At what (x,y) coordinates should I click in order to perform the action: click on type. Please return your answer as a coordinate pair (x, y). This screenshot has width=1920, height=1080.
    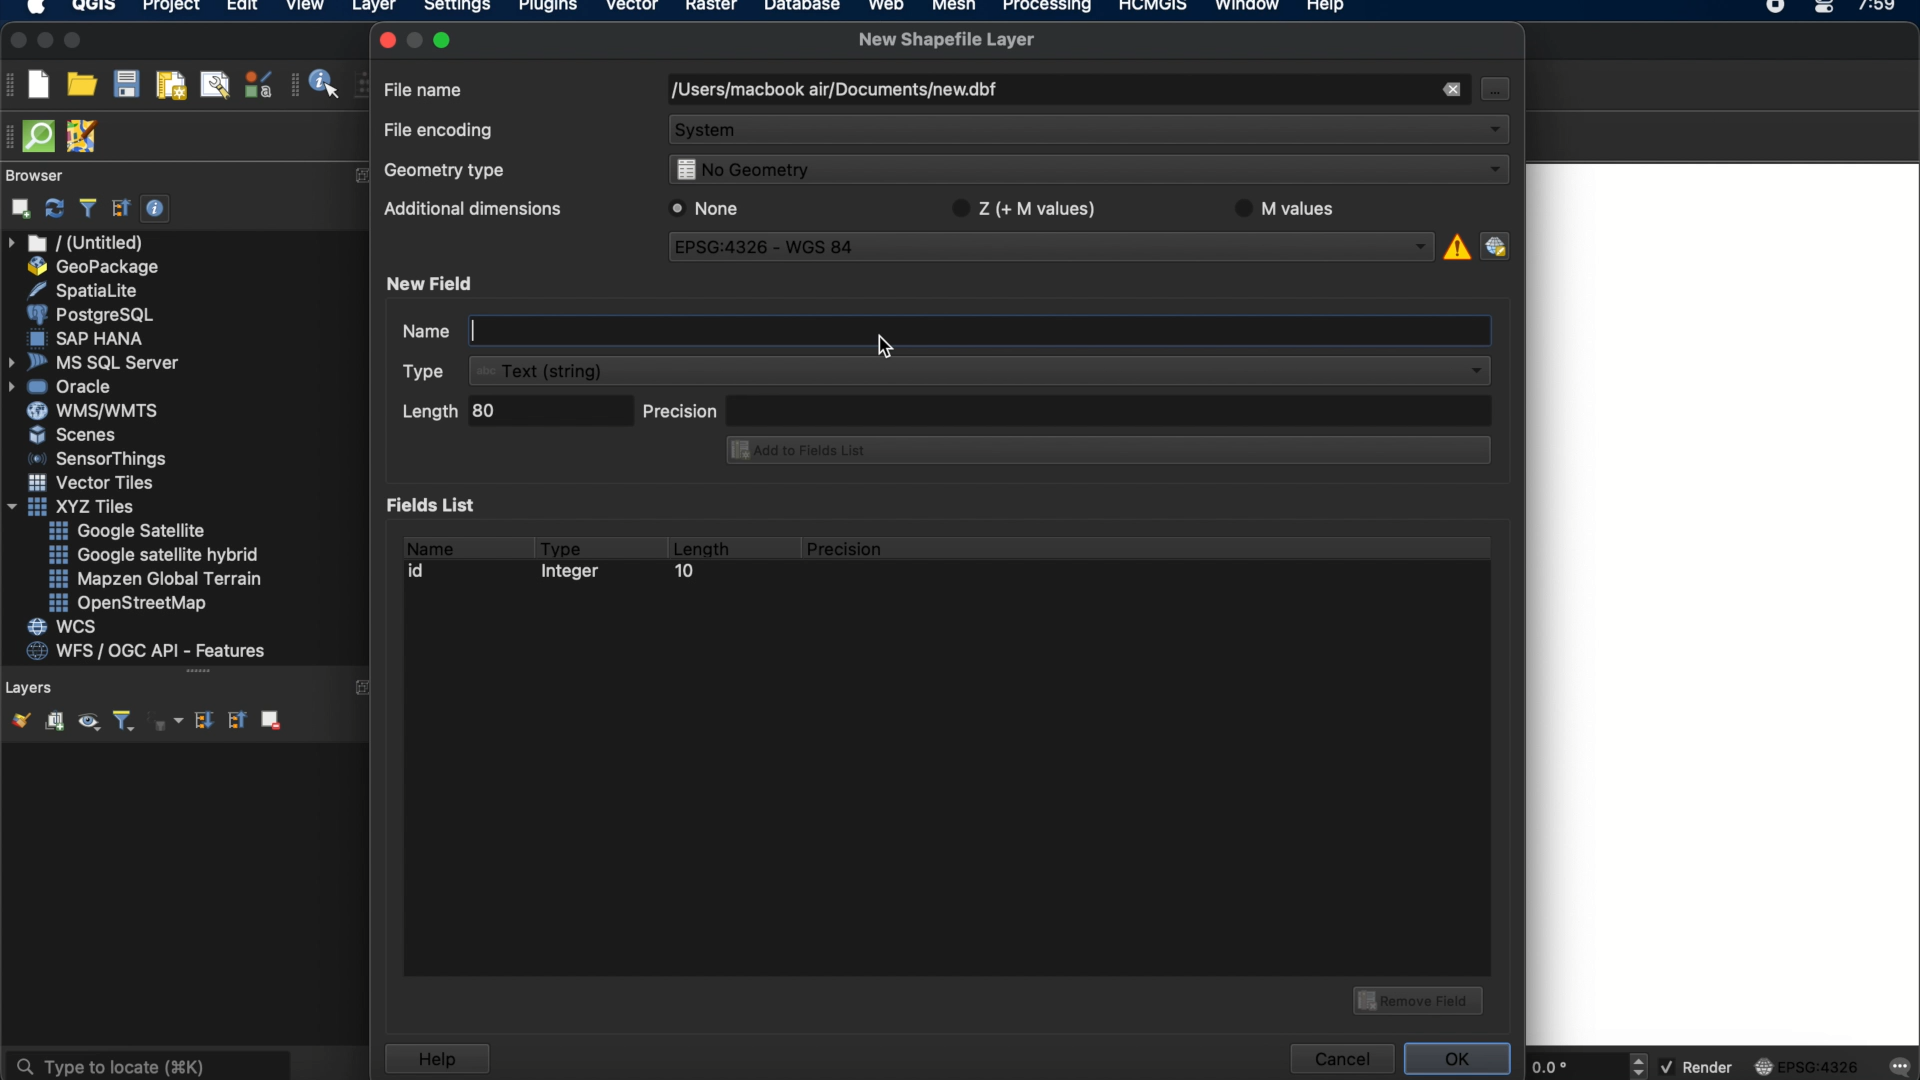
    Looking at the image, I should click on (562, 545).